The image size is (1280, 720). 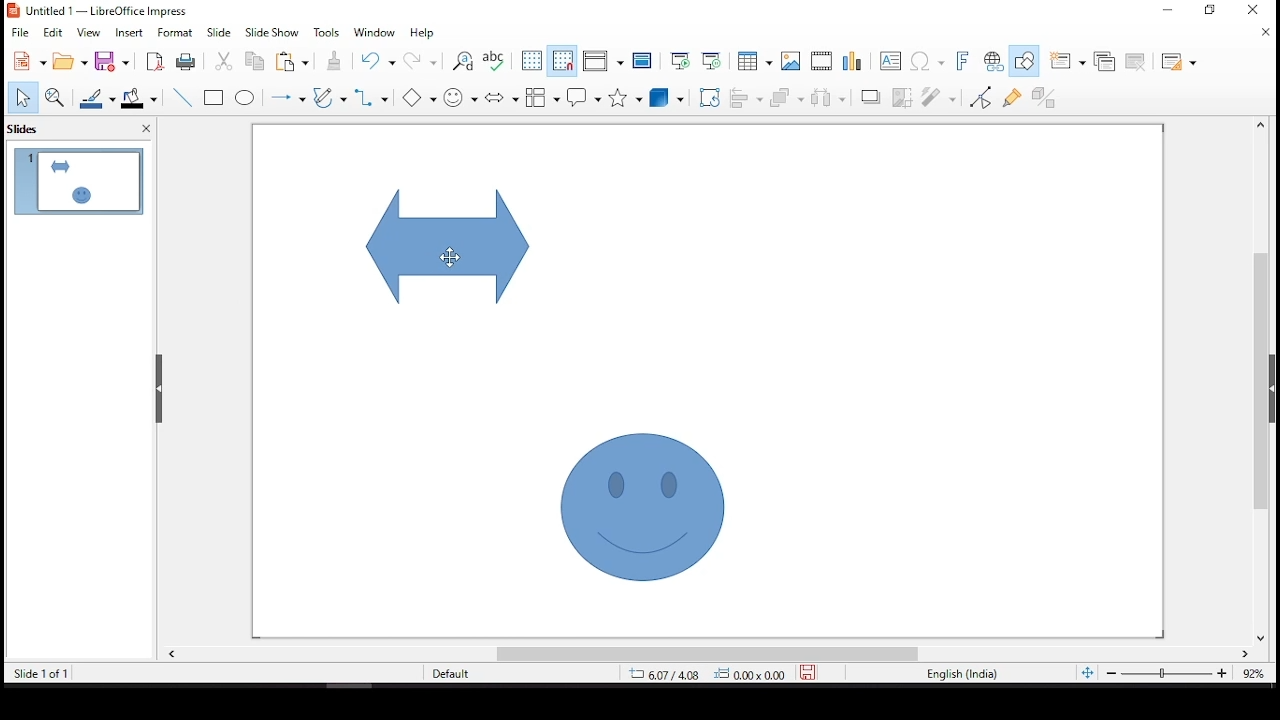 I want to click on shadow, so click(x=867, y=98).